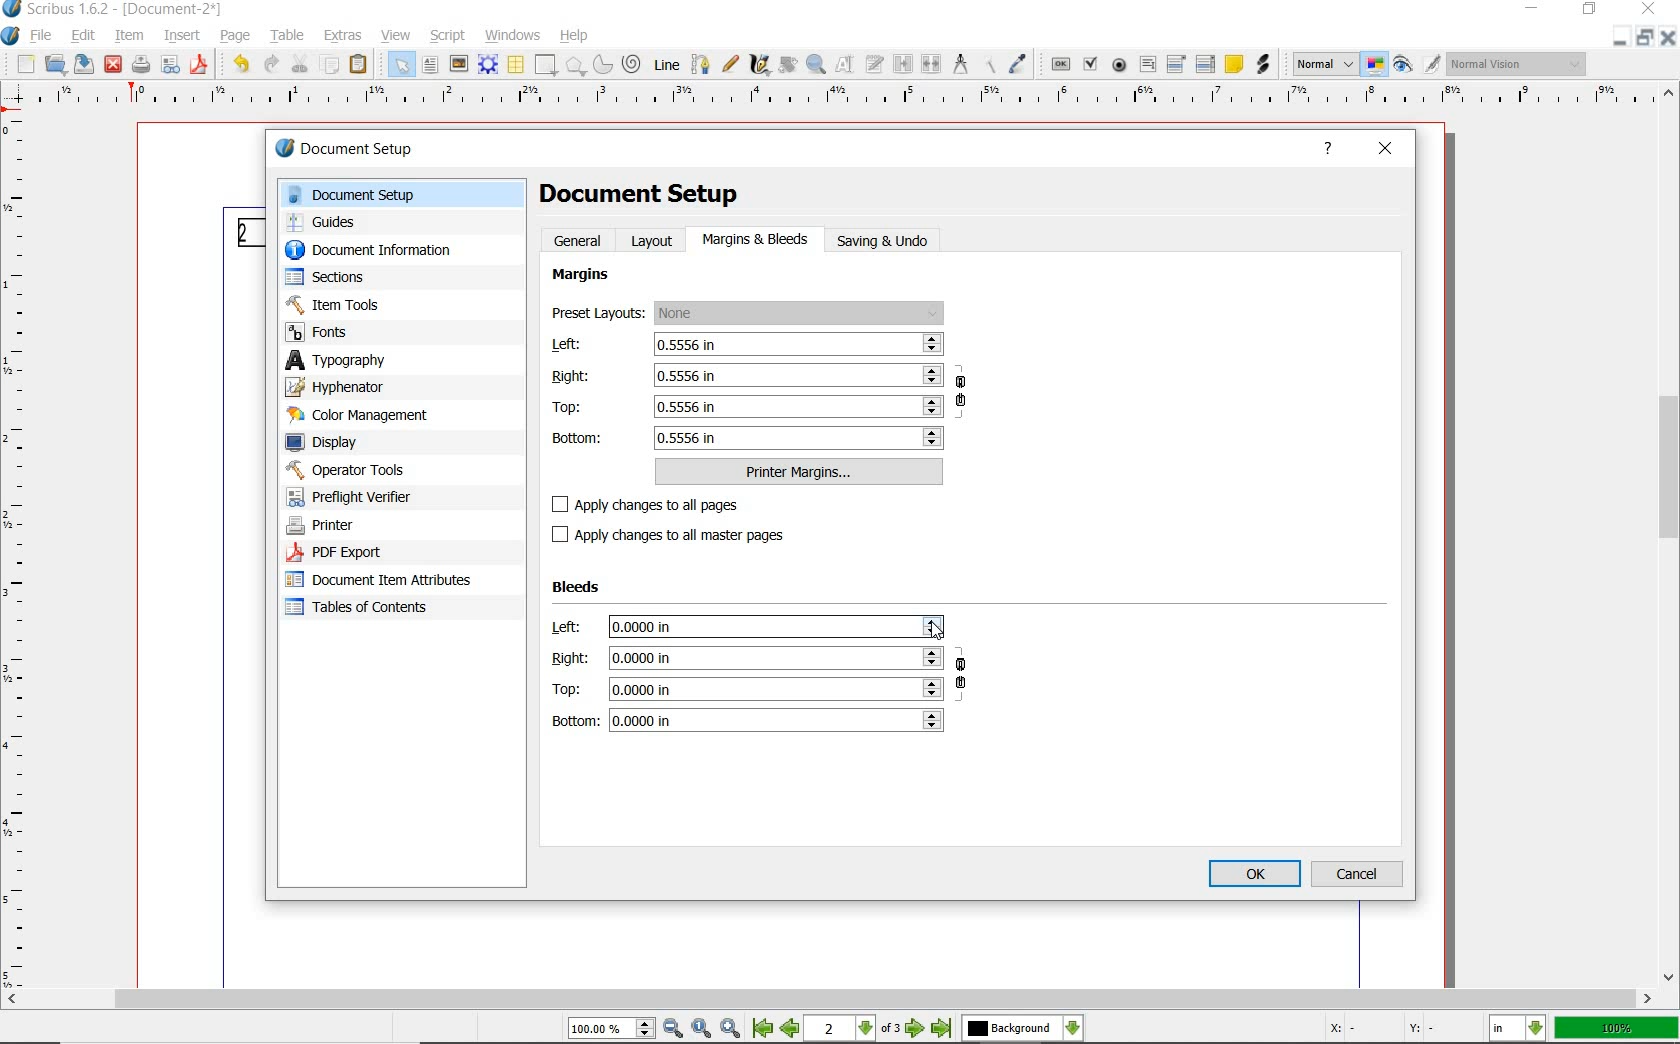 The image size is (1680, 1044). What do you see at coordinates (943, 1029) in the screenshot?
I see `Last Page` at bounding box center [943, 1029].